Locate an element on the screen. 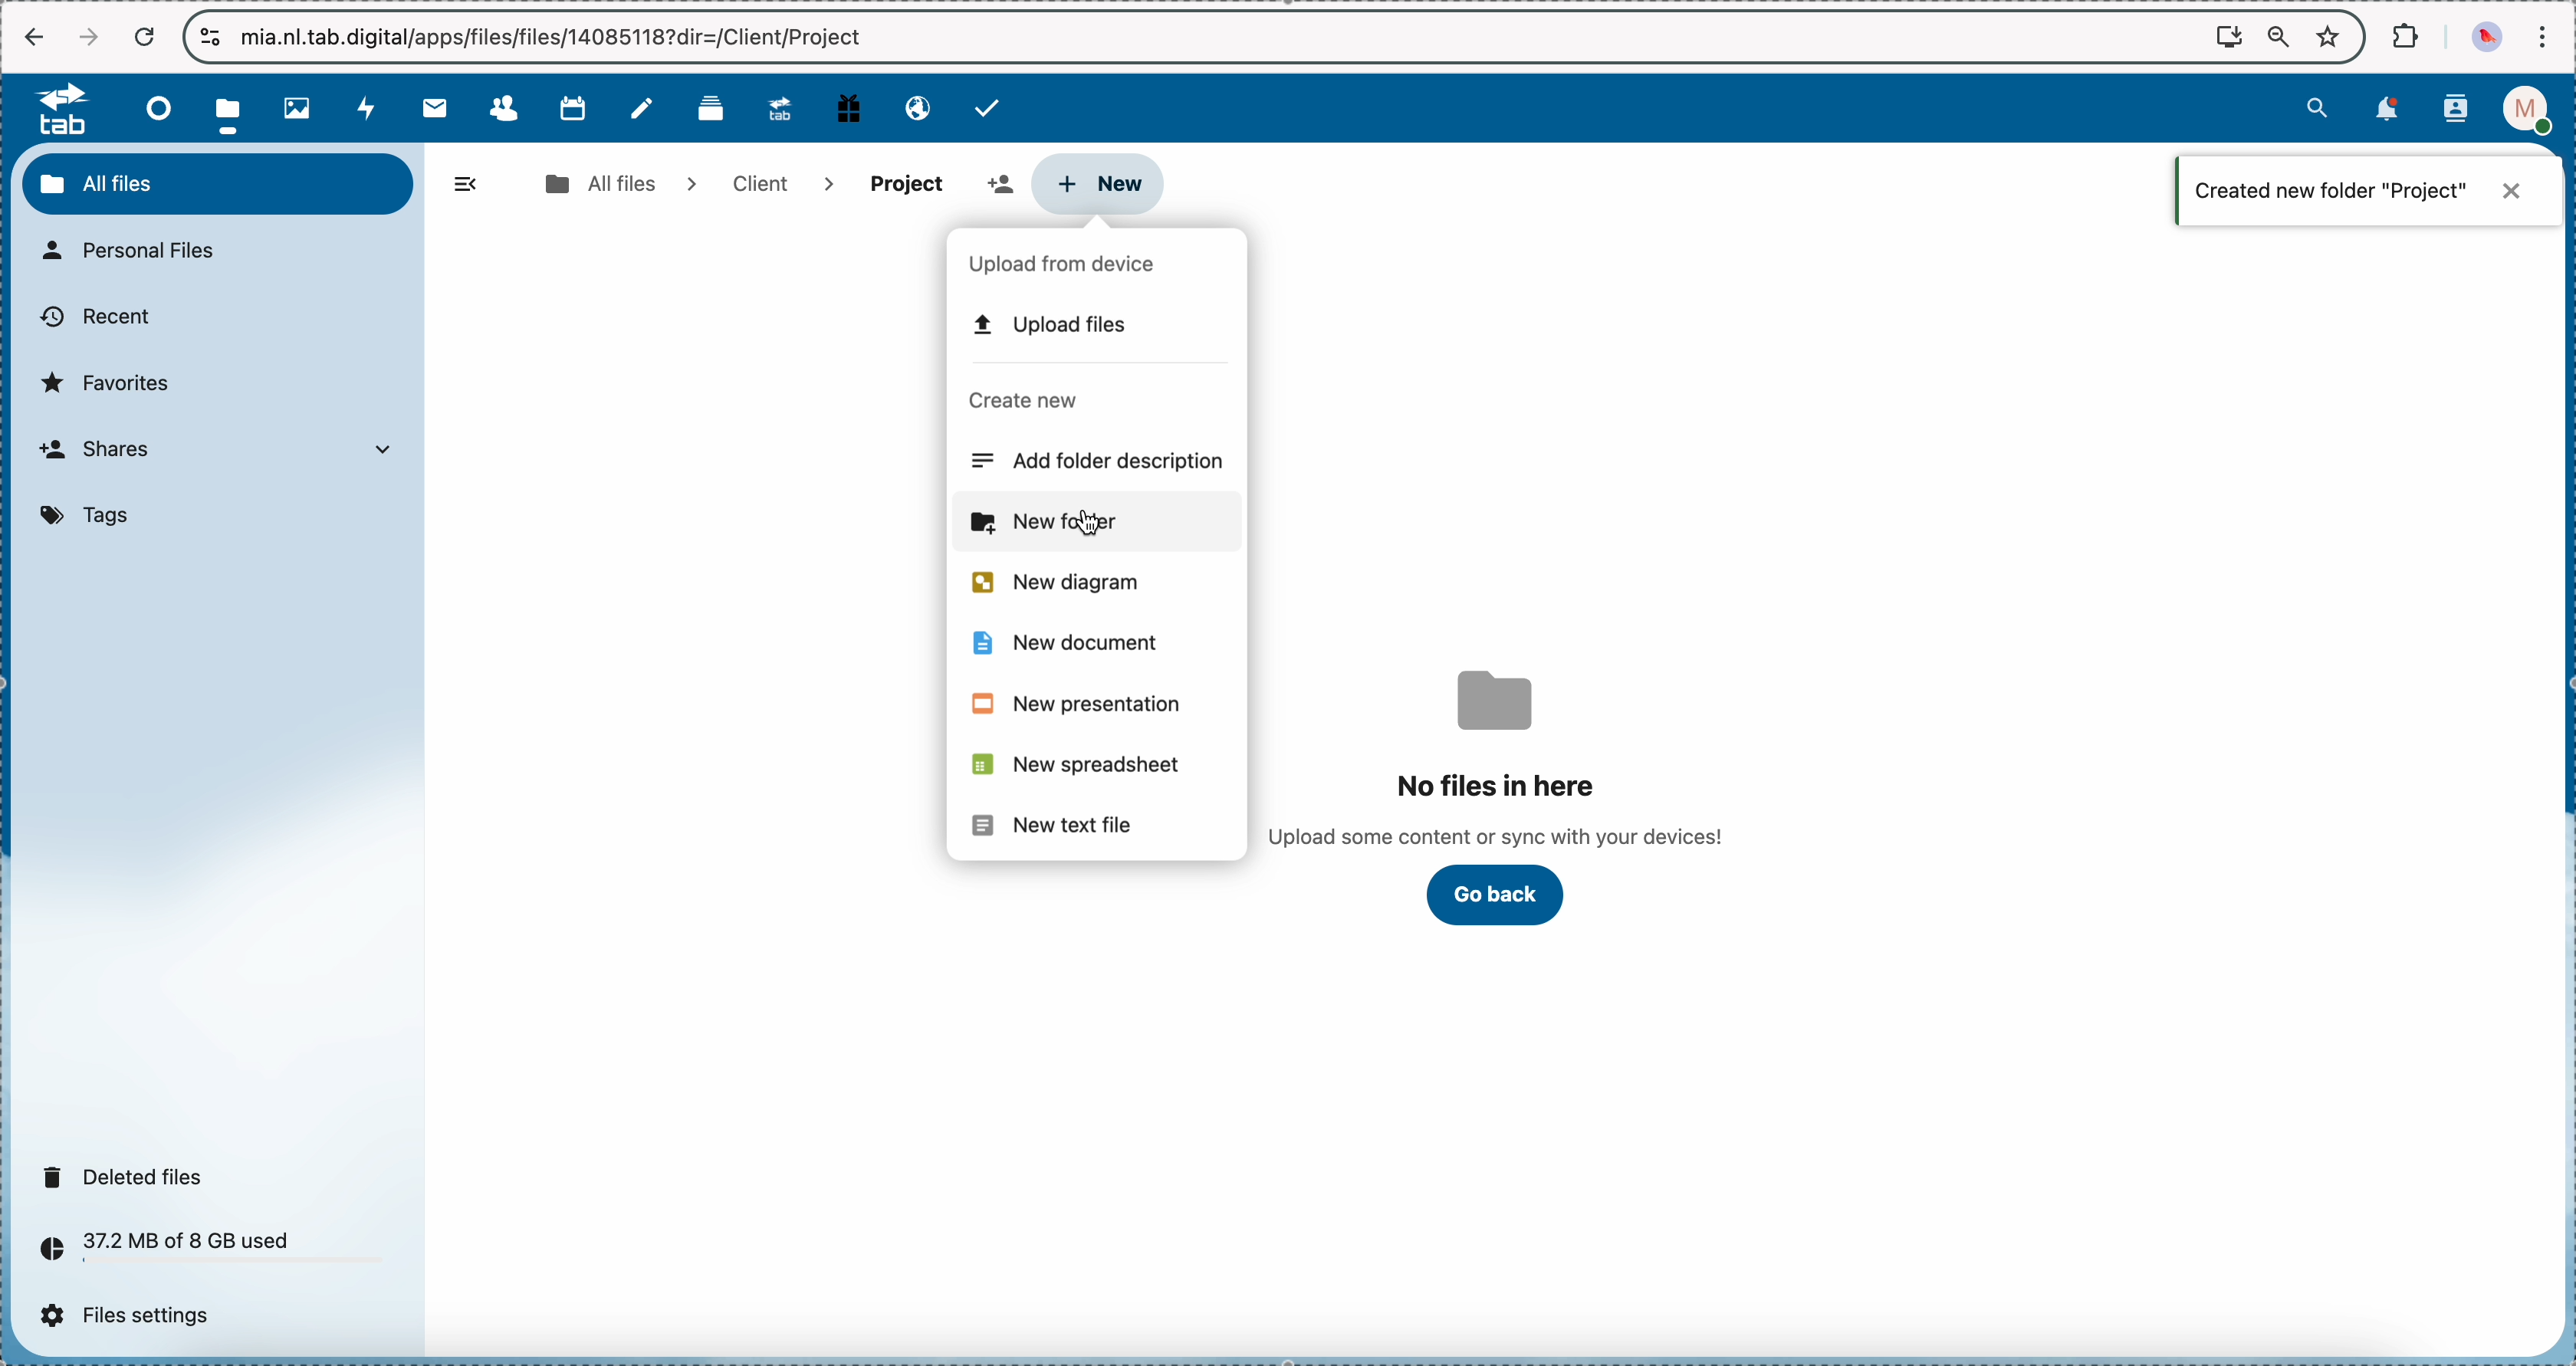  add is located at coordinates (996, 185).